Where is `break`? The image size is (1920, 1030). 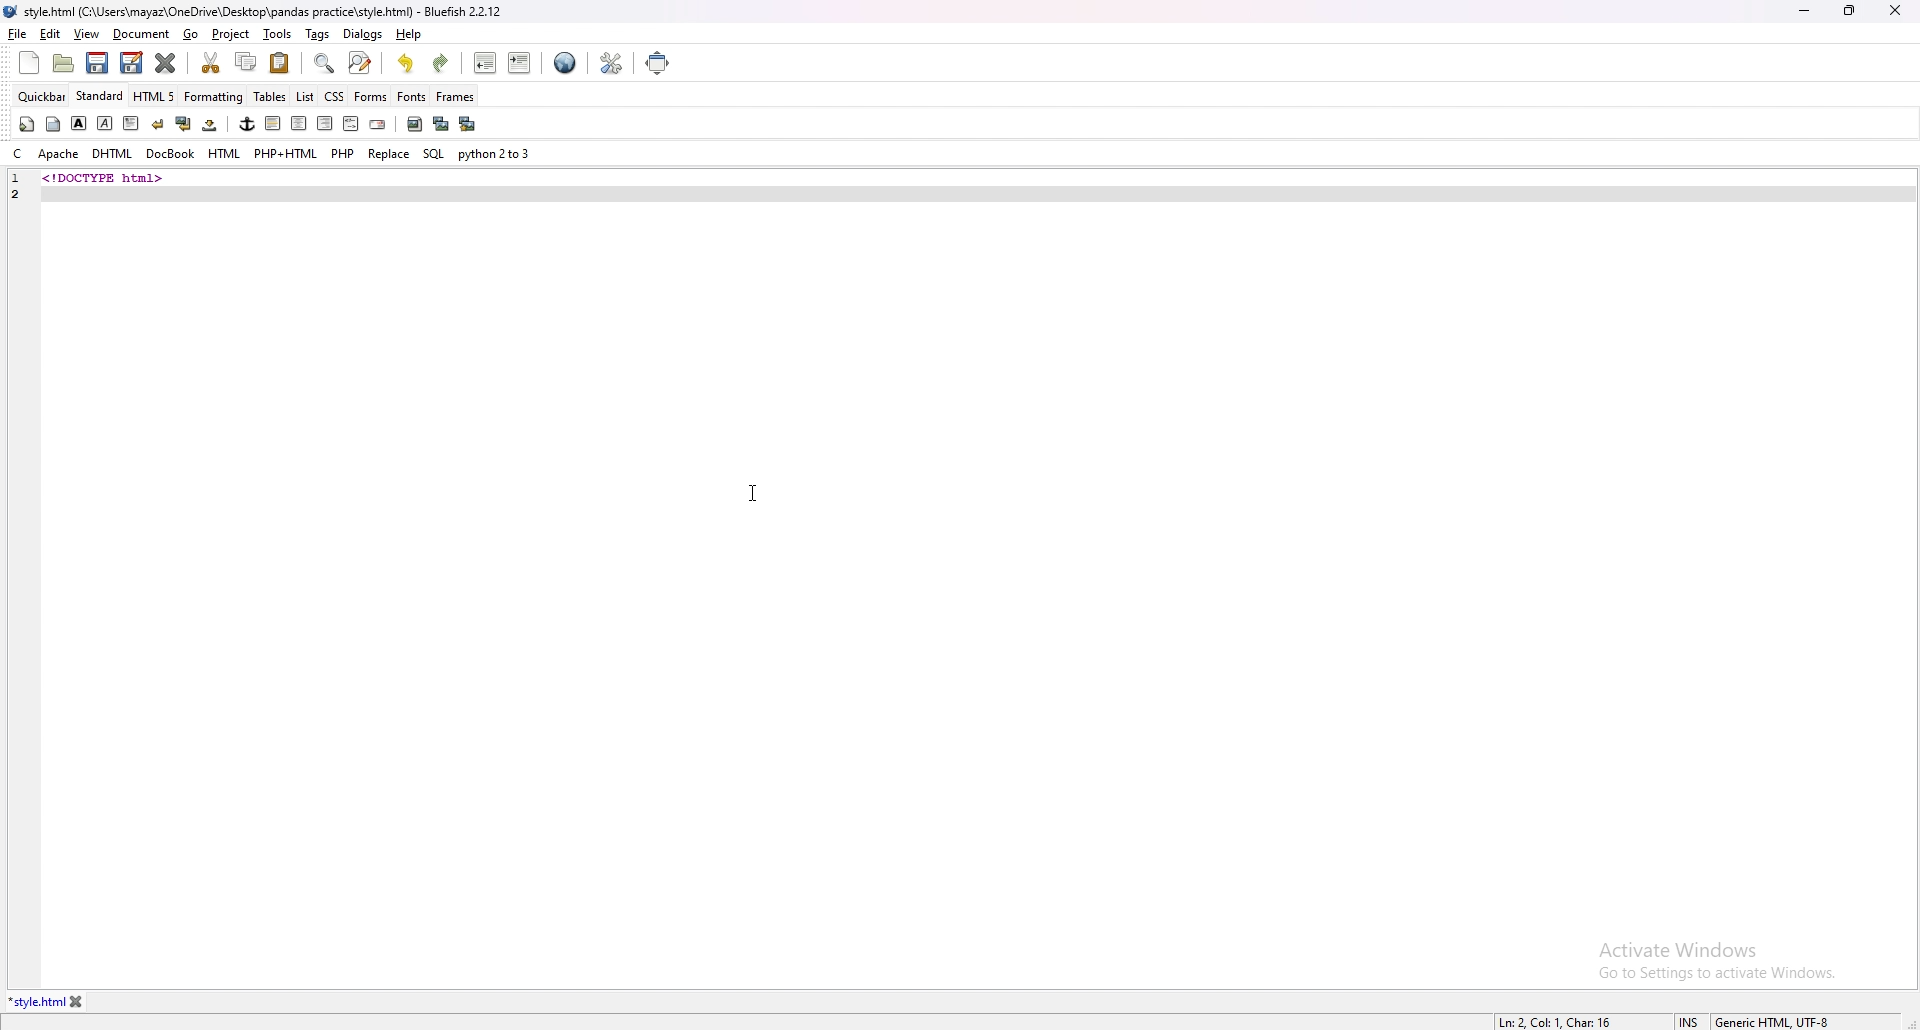 break is located at coordinates (157, 123).